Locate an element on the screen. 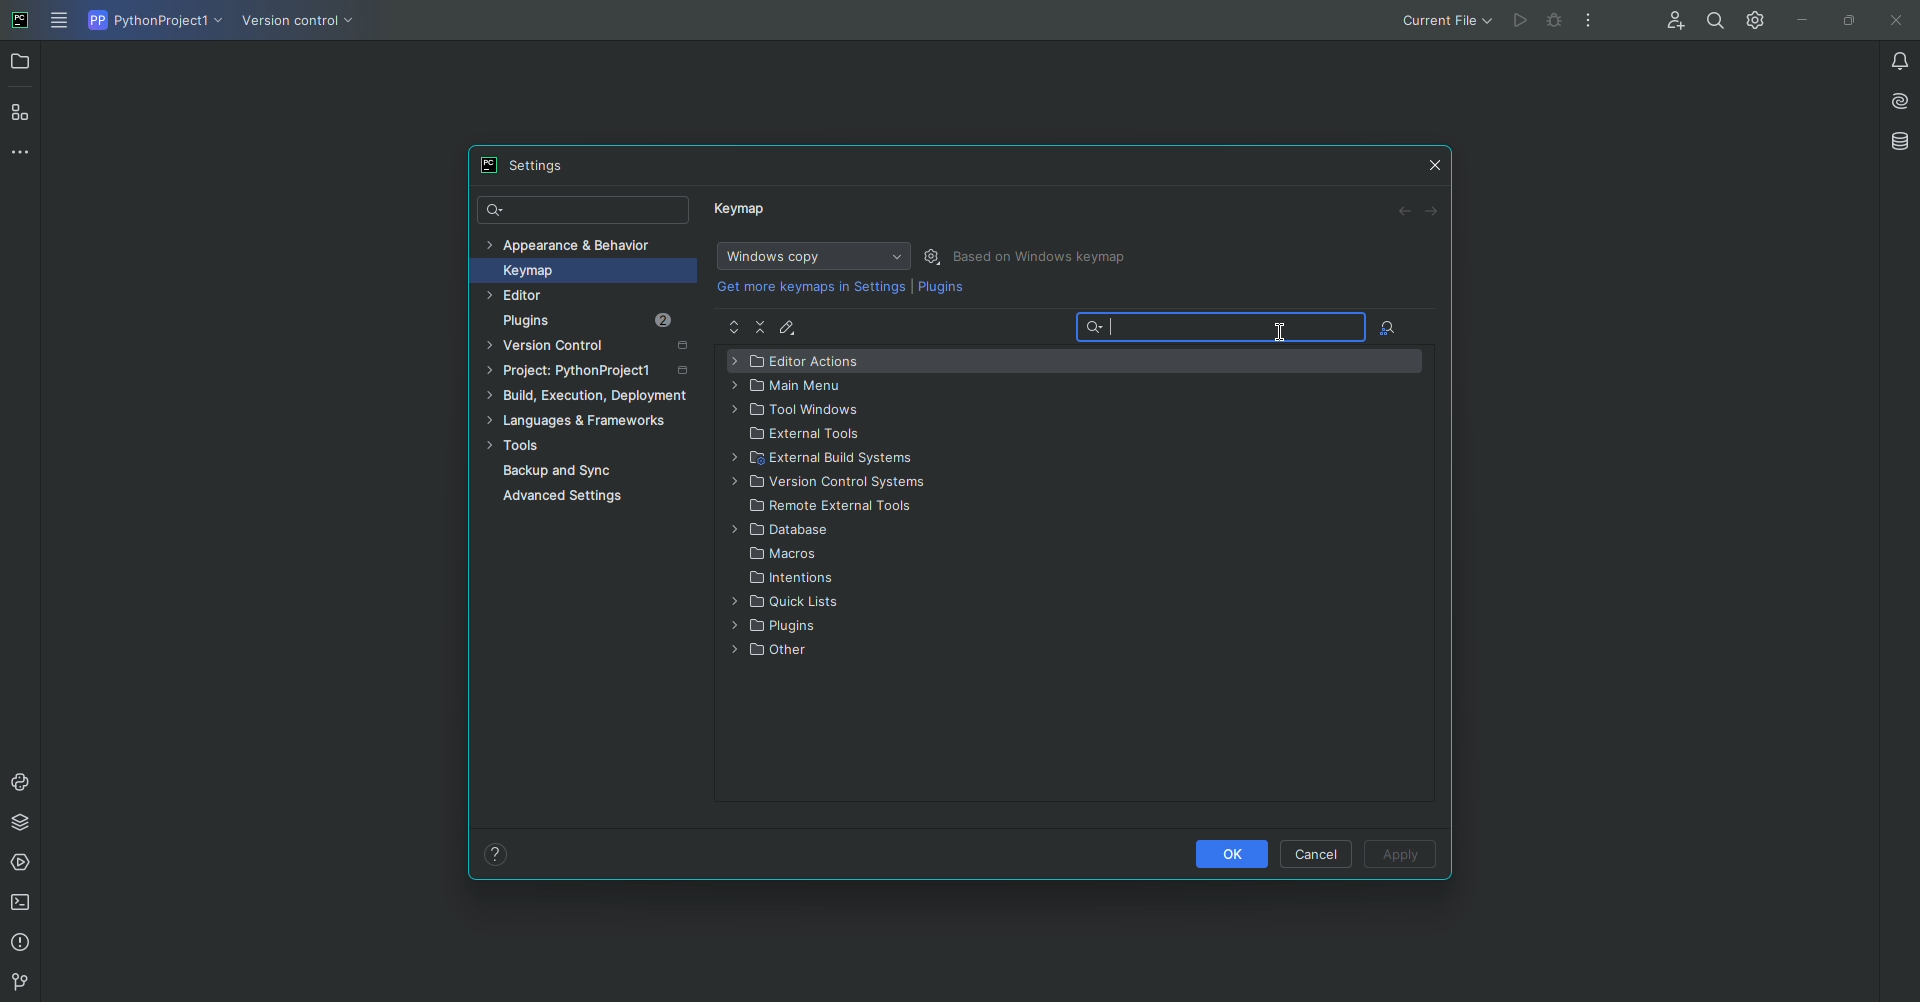 The width and height of the screenshot is (1920, 1002). Keymap is located at coordinates (576, 270).